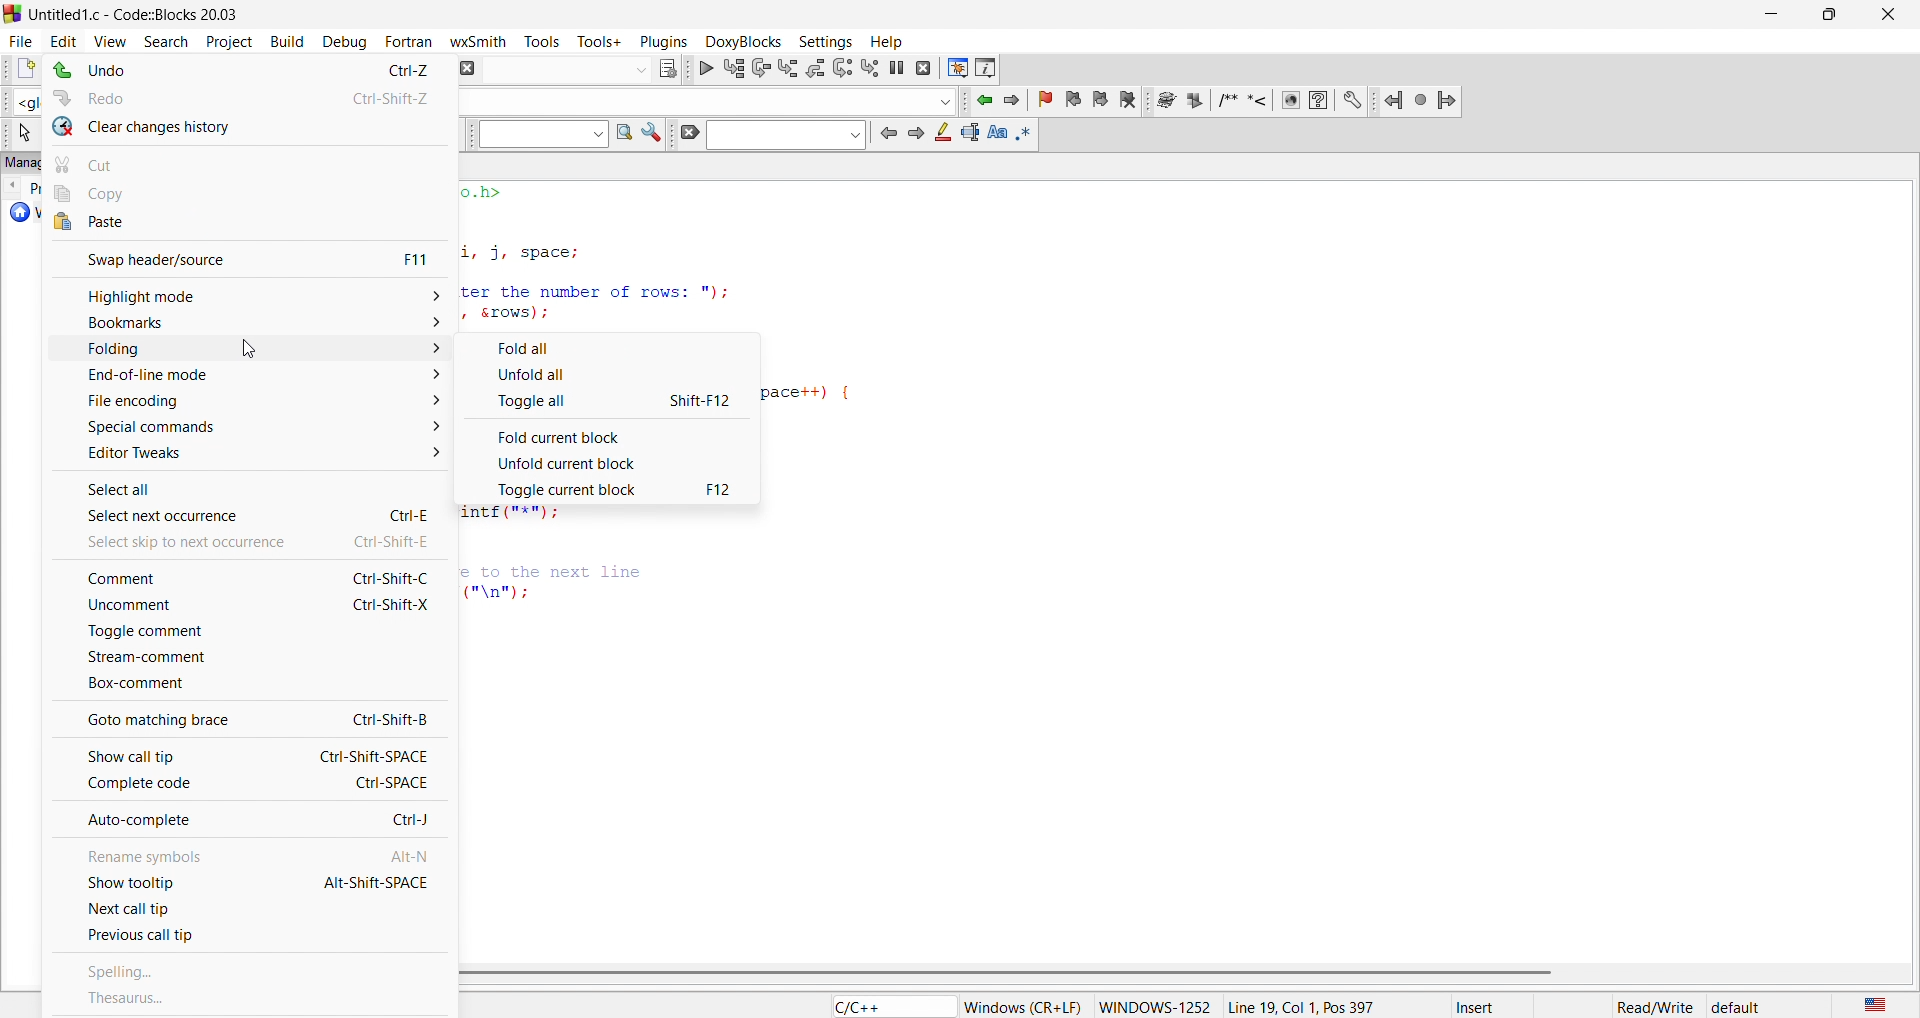 The width and height of the screenshot is (1920, 1018). I want to click on previous, so click(887, 132).